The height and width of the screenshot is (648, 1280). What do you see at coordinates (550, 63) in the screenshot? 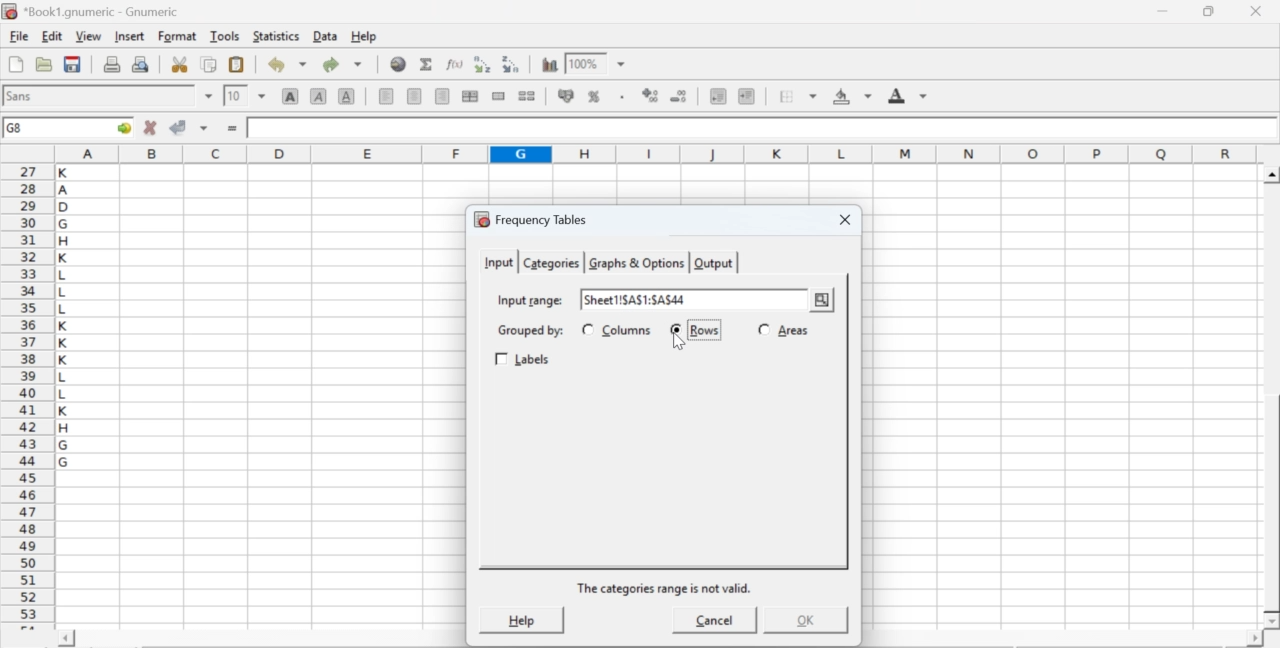
I see `insert chart` at bounding box center [550, 63].